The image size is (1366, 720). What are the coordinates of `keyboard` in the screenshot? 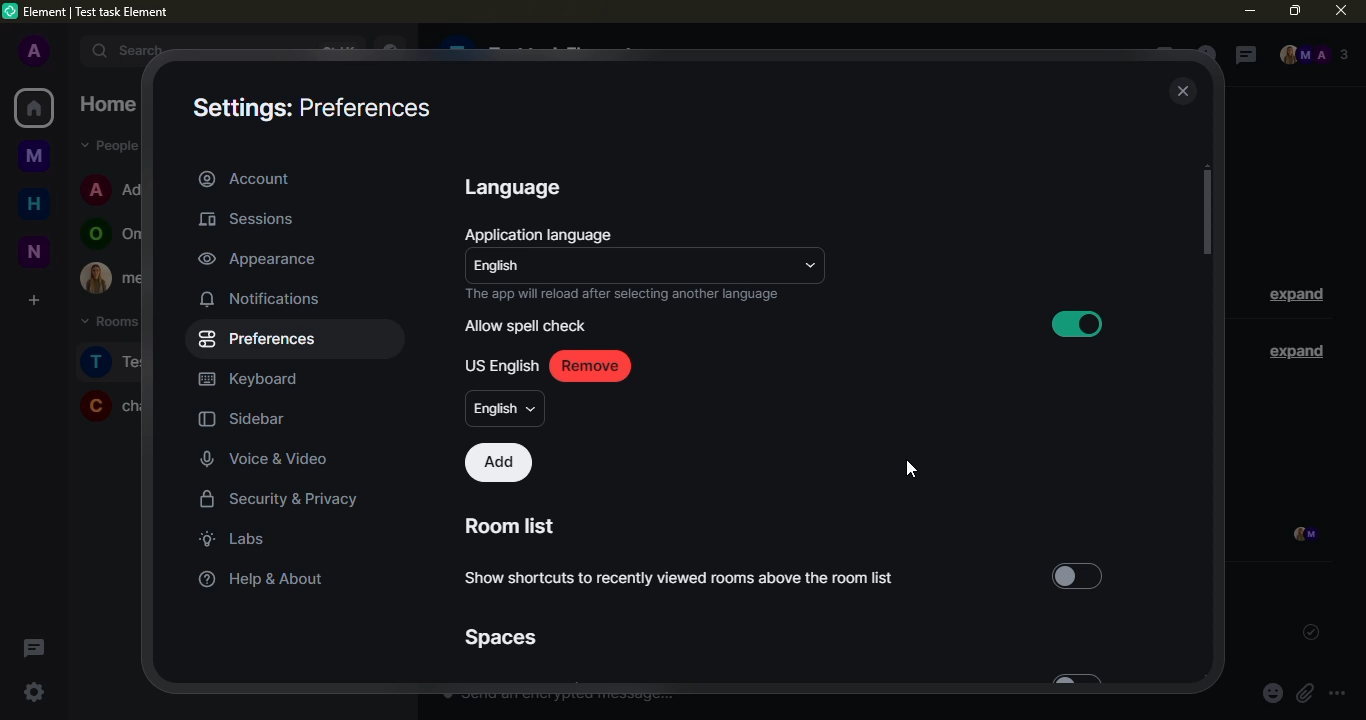 It's located at (250, 380).